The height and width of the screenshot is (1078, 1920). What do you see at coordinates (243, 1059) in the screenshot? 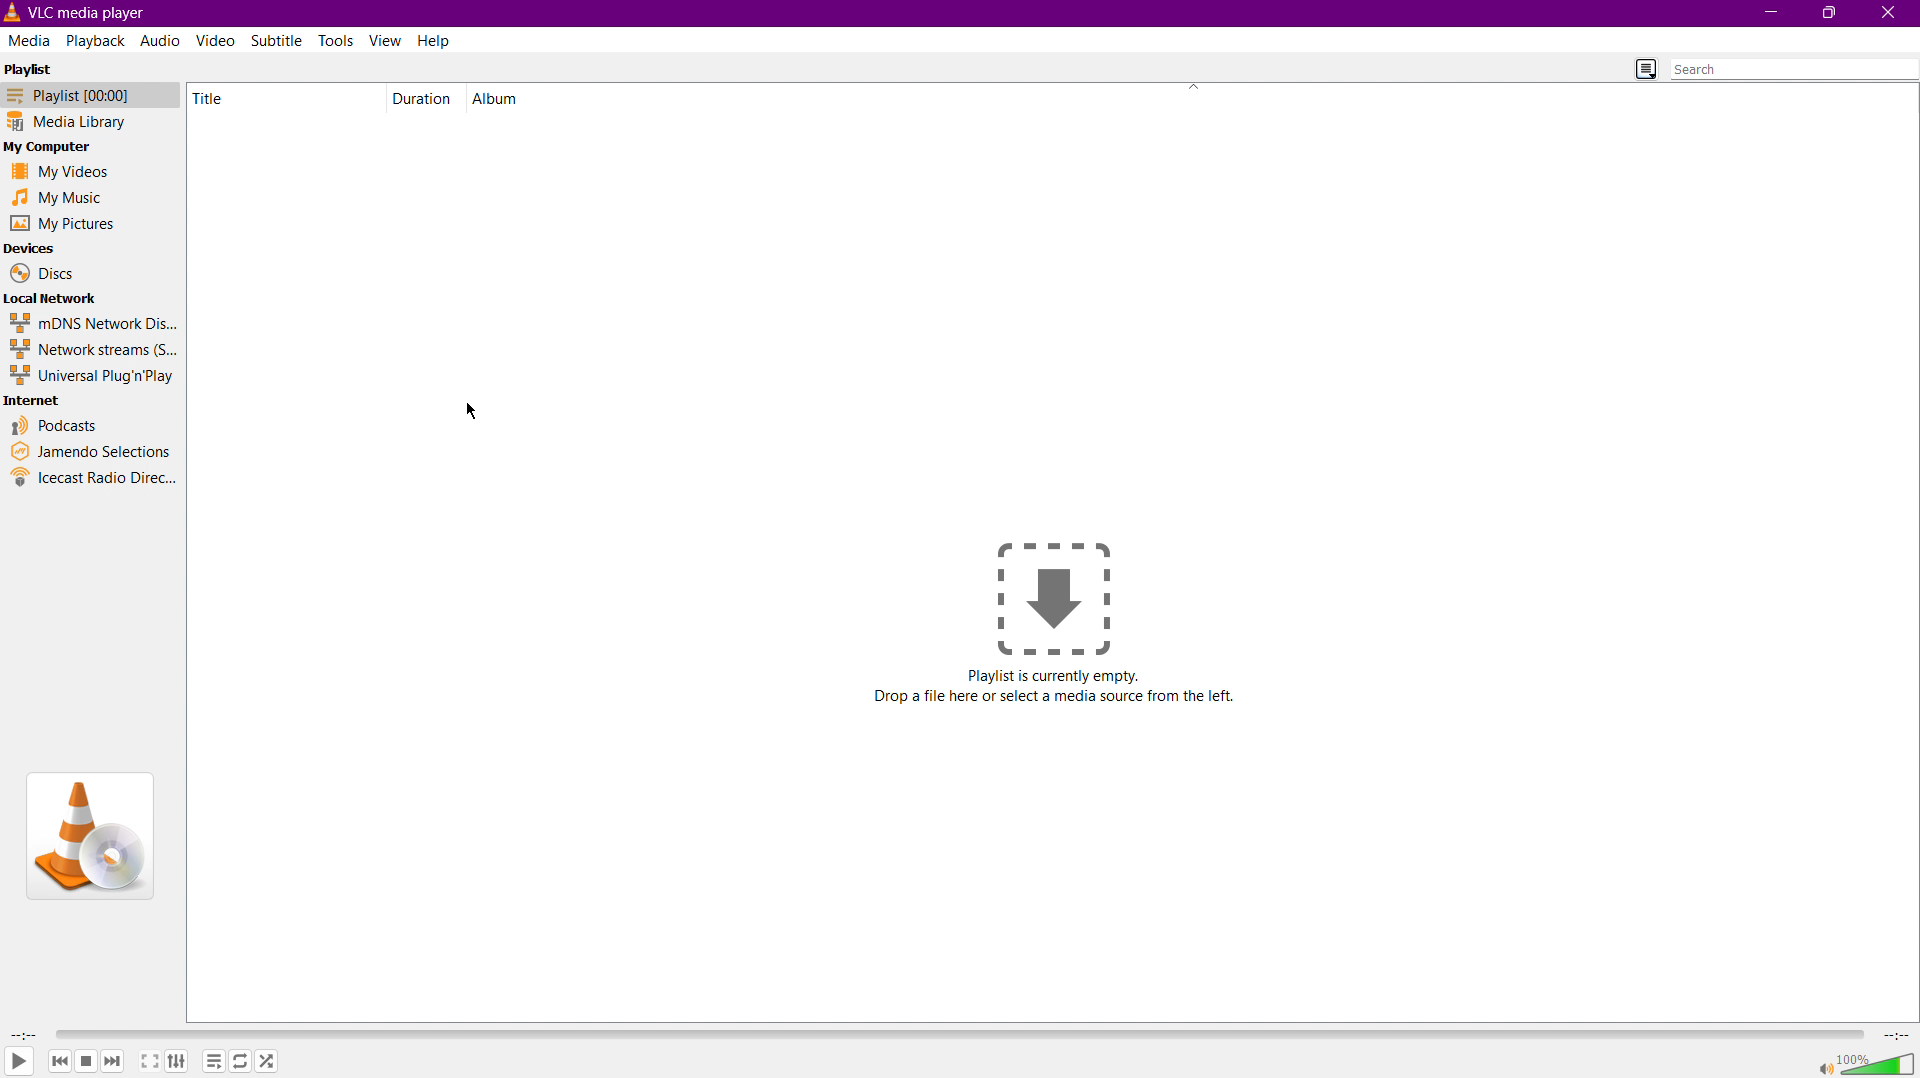
I see `Loop` at bounding box center [243, 1059].